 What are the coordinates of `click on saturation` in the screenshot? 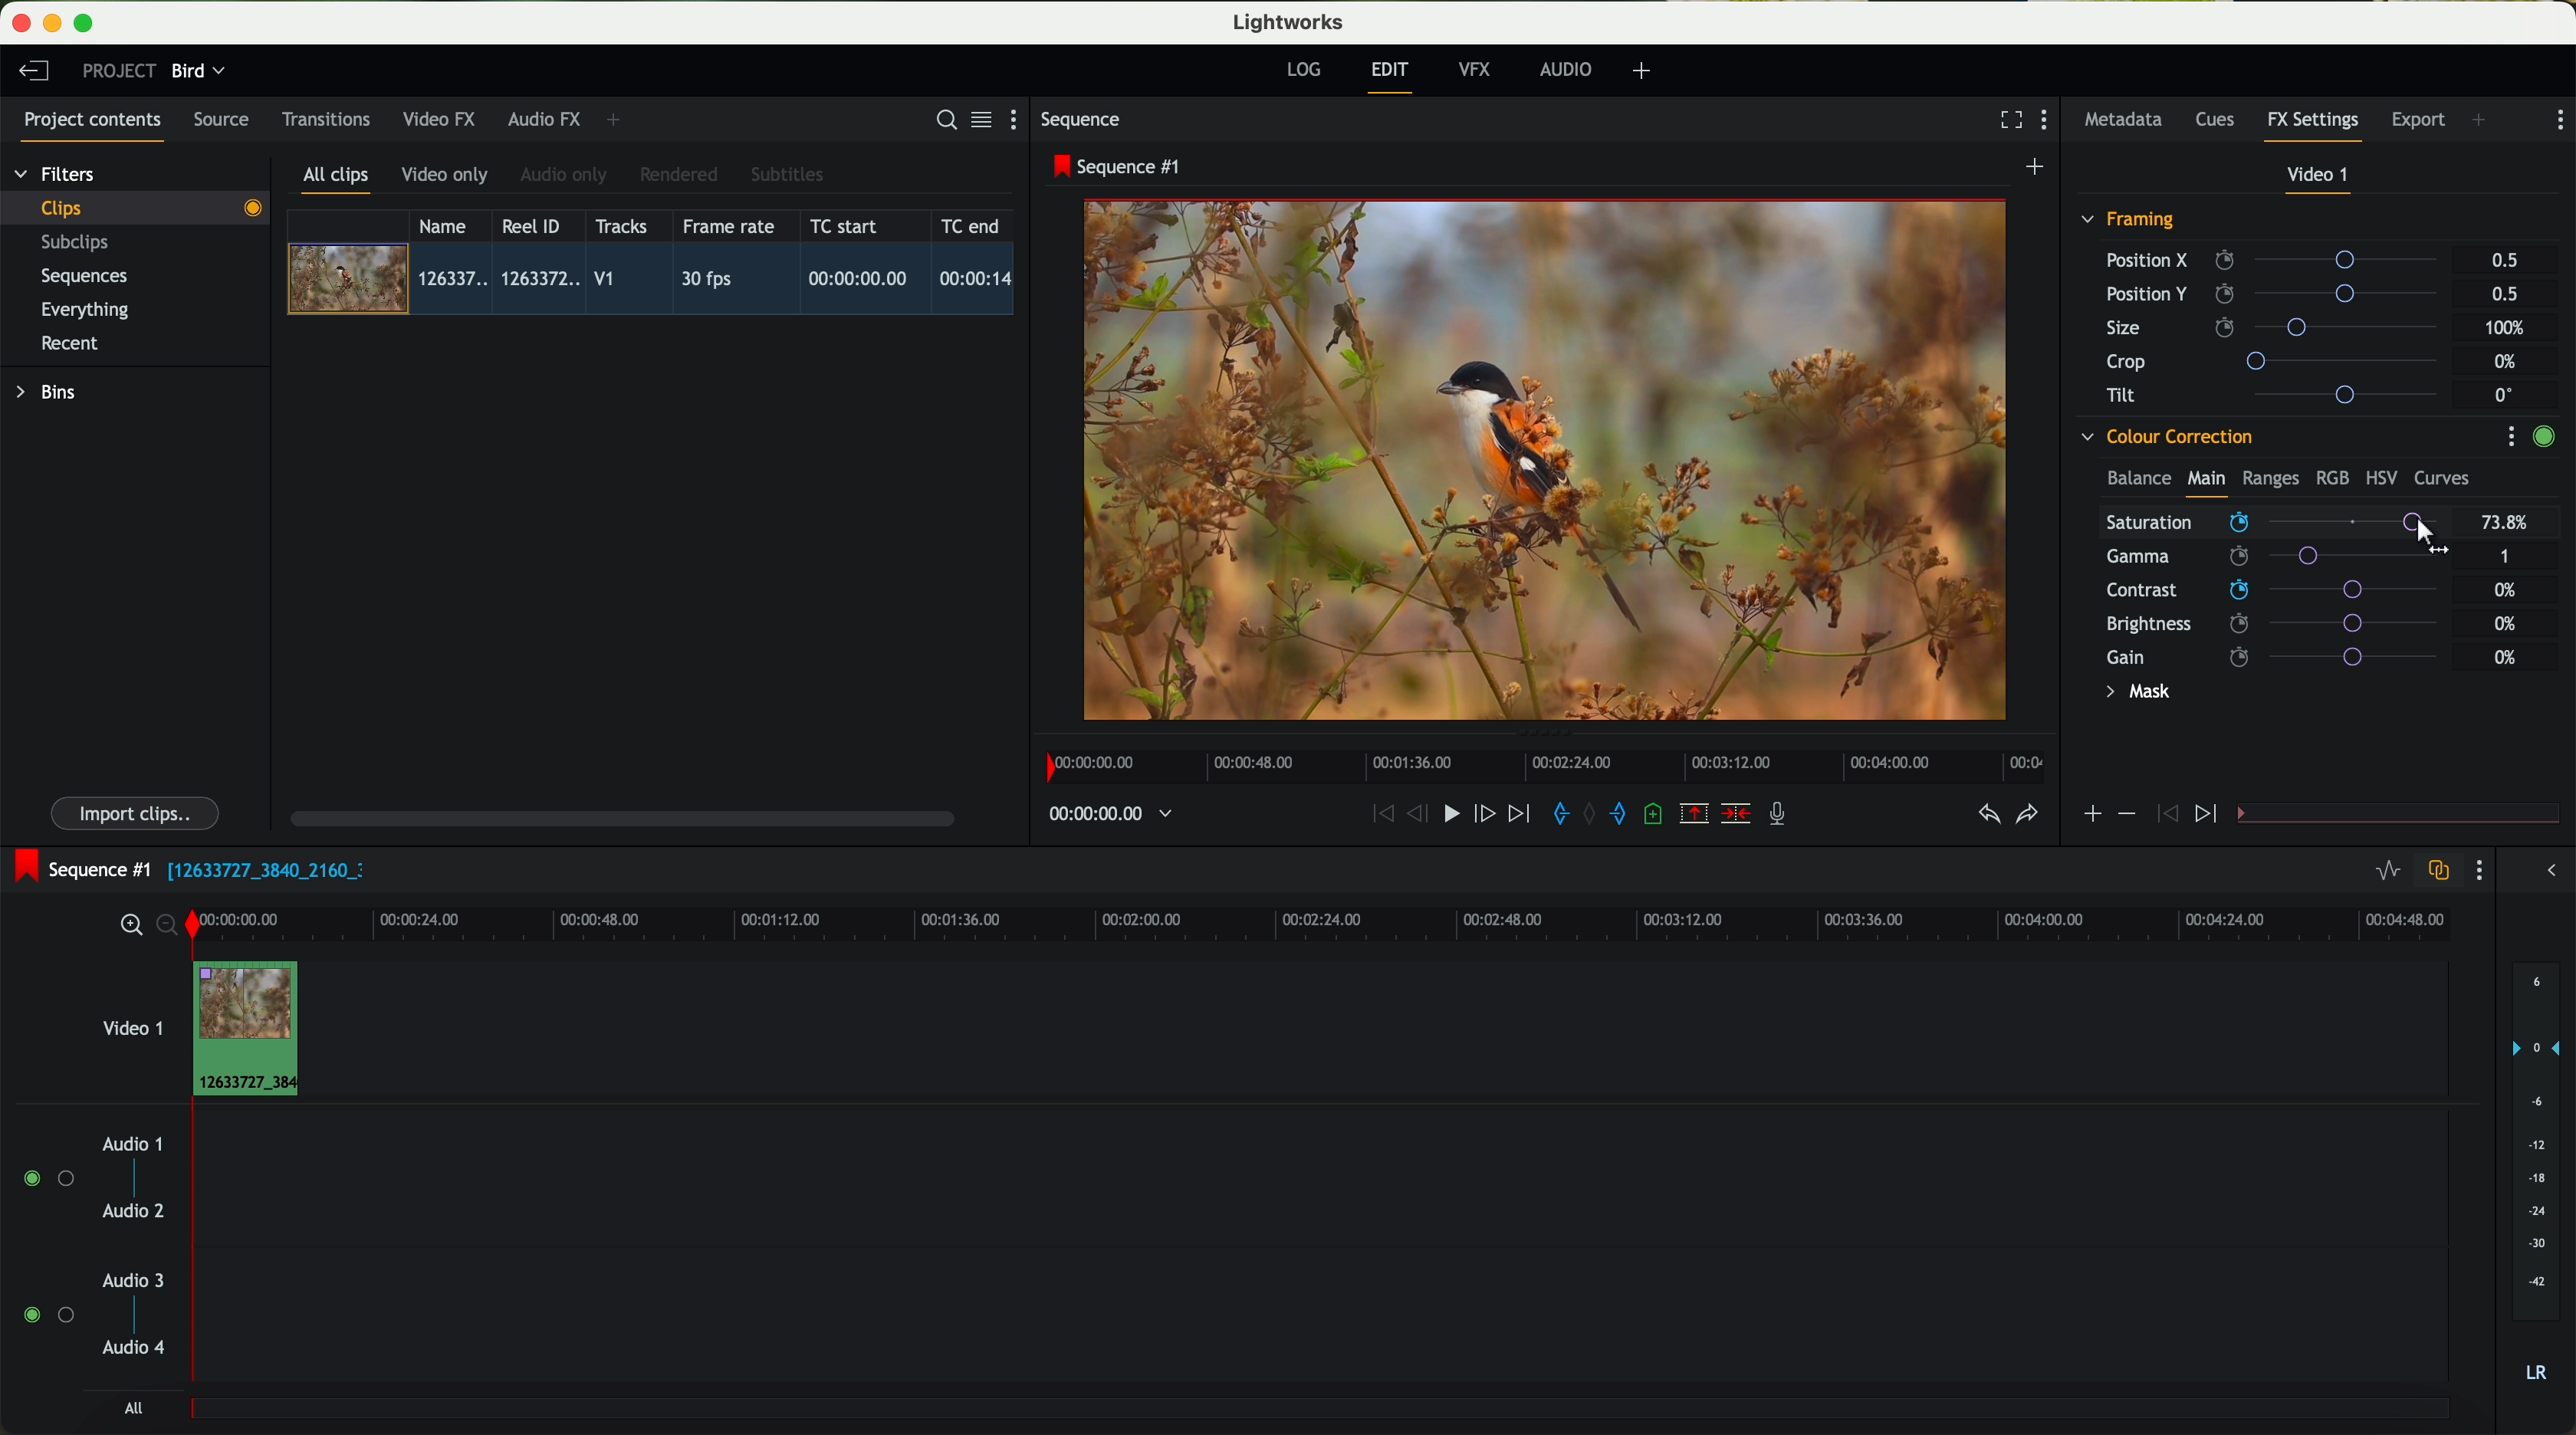 It's located at (2262, 559).